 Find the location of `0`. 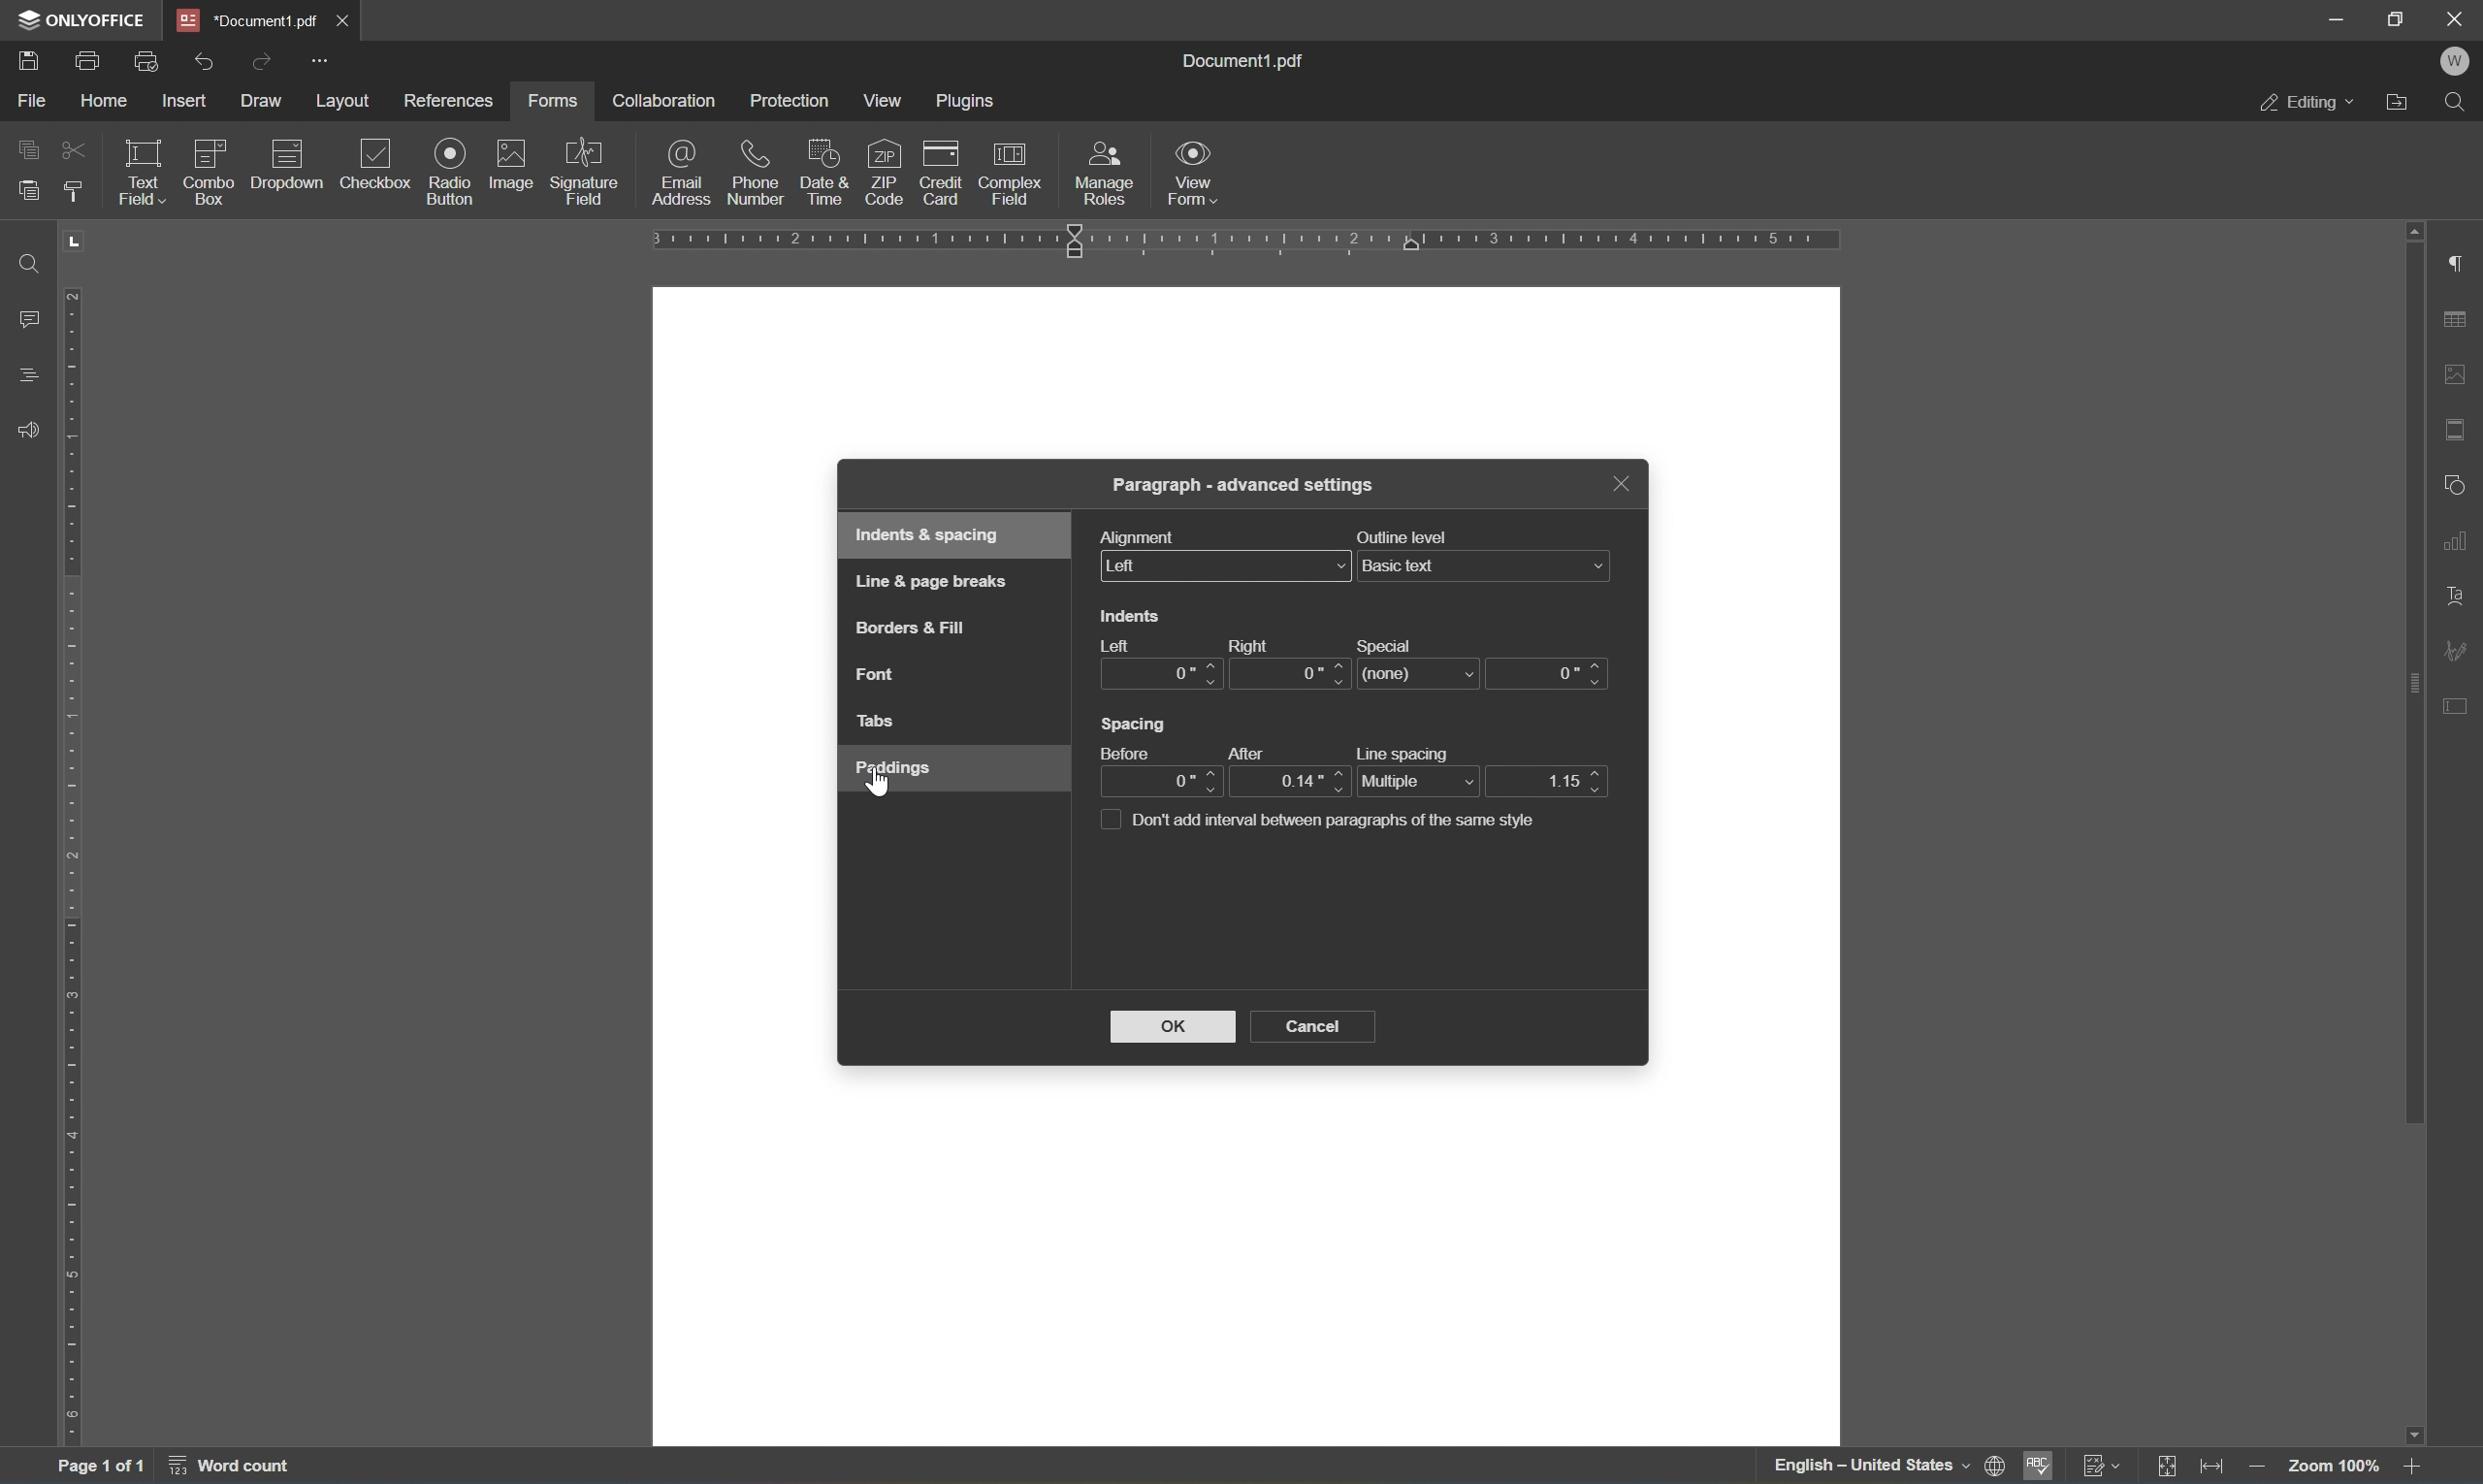

0 is located at coordinates (1163, 675).